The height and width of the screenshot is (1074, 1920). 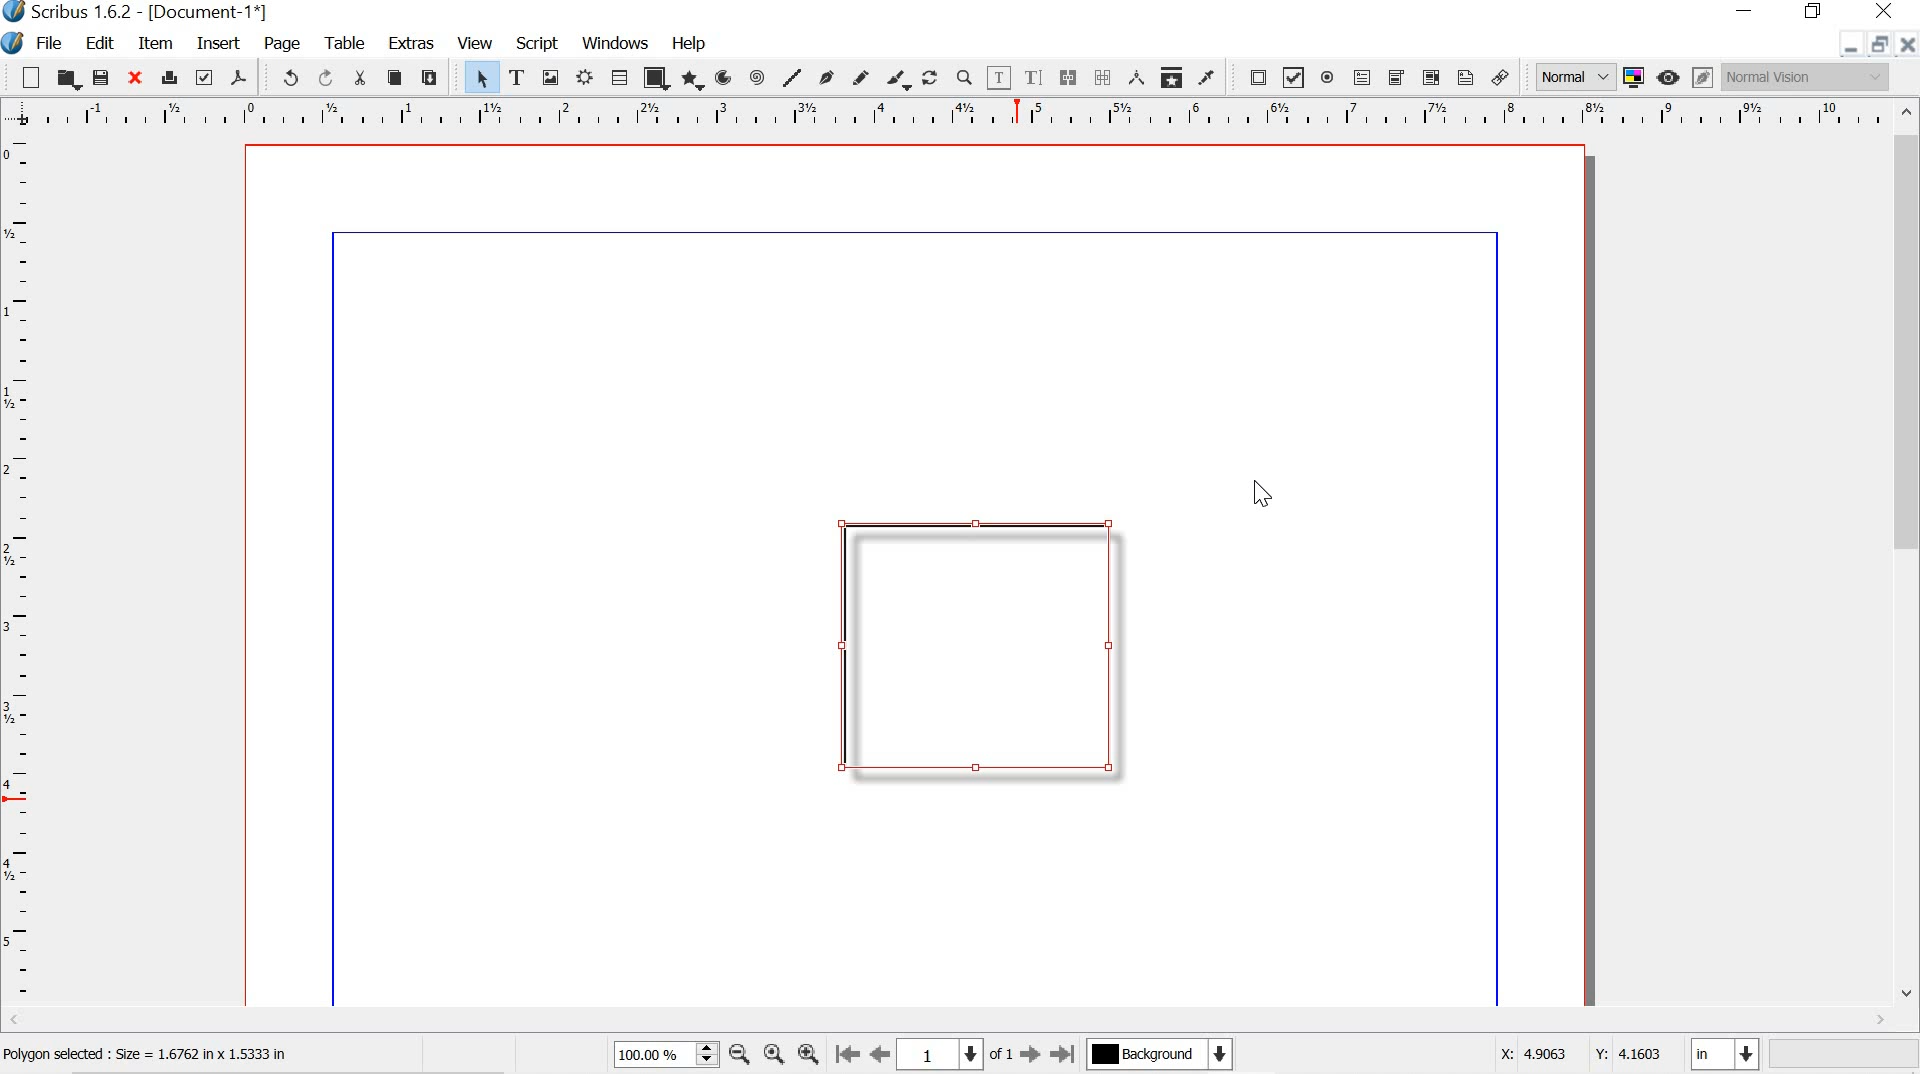 I want to click on zoom to, so click(x=777, y=1056).